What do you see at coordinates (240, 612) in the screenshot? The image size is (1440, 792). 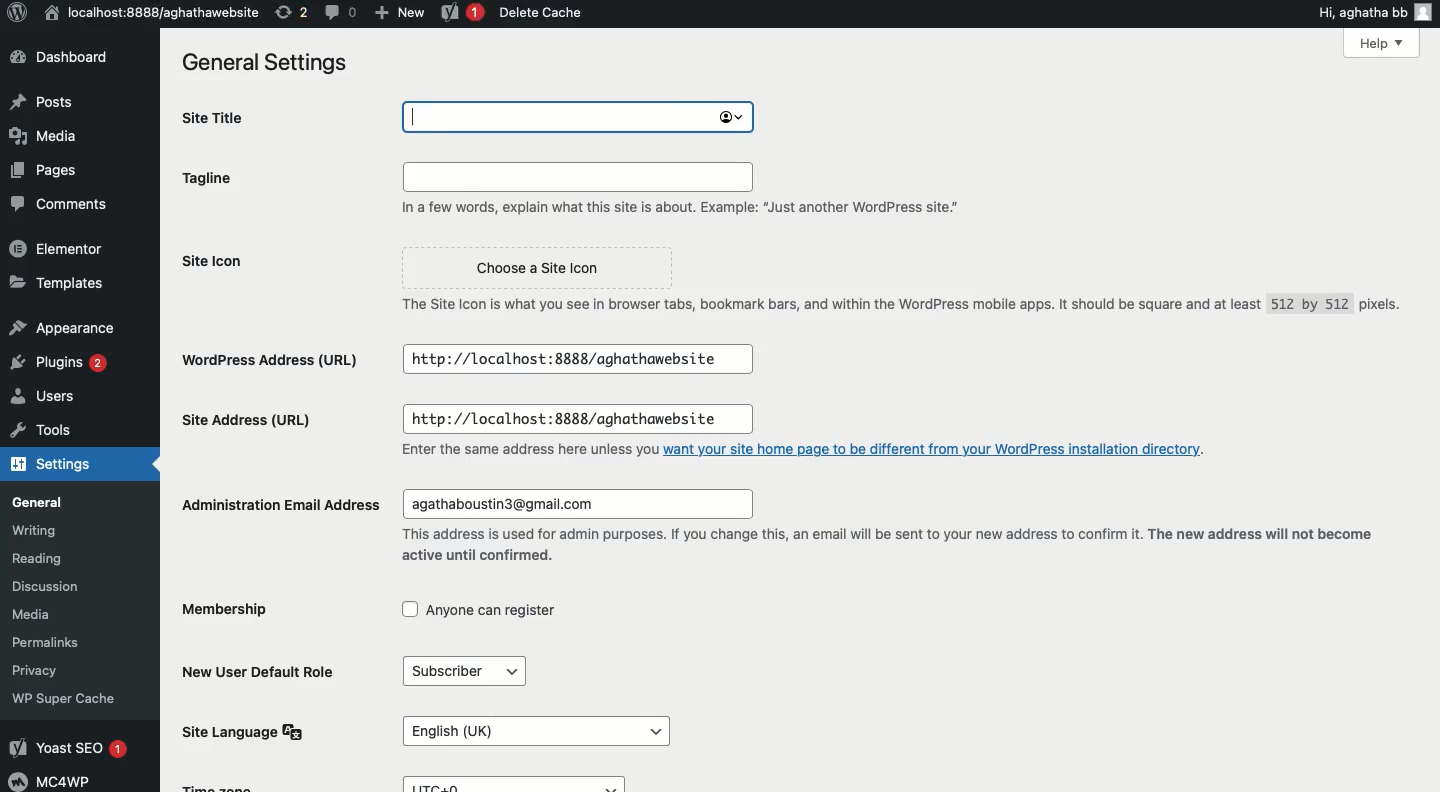 I see `Membership` at bounding box center [240, 612].